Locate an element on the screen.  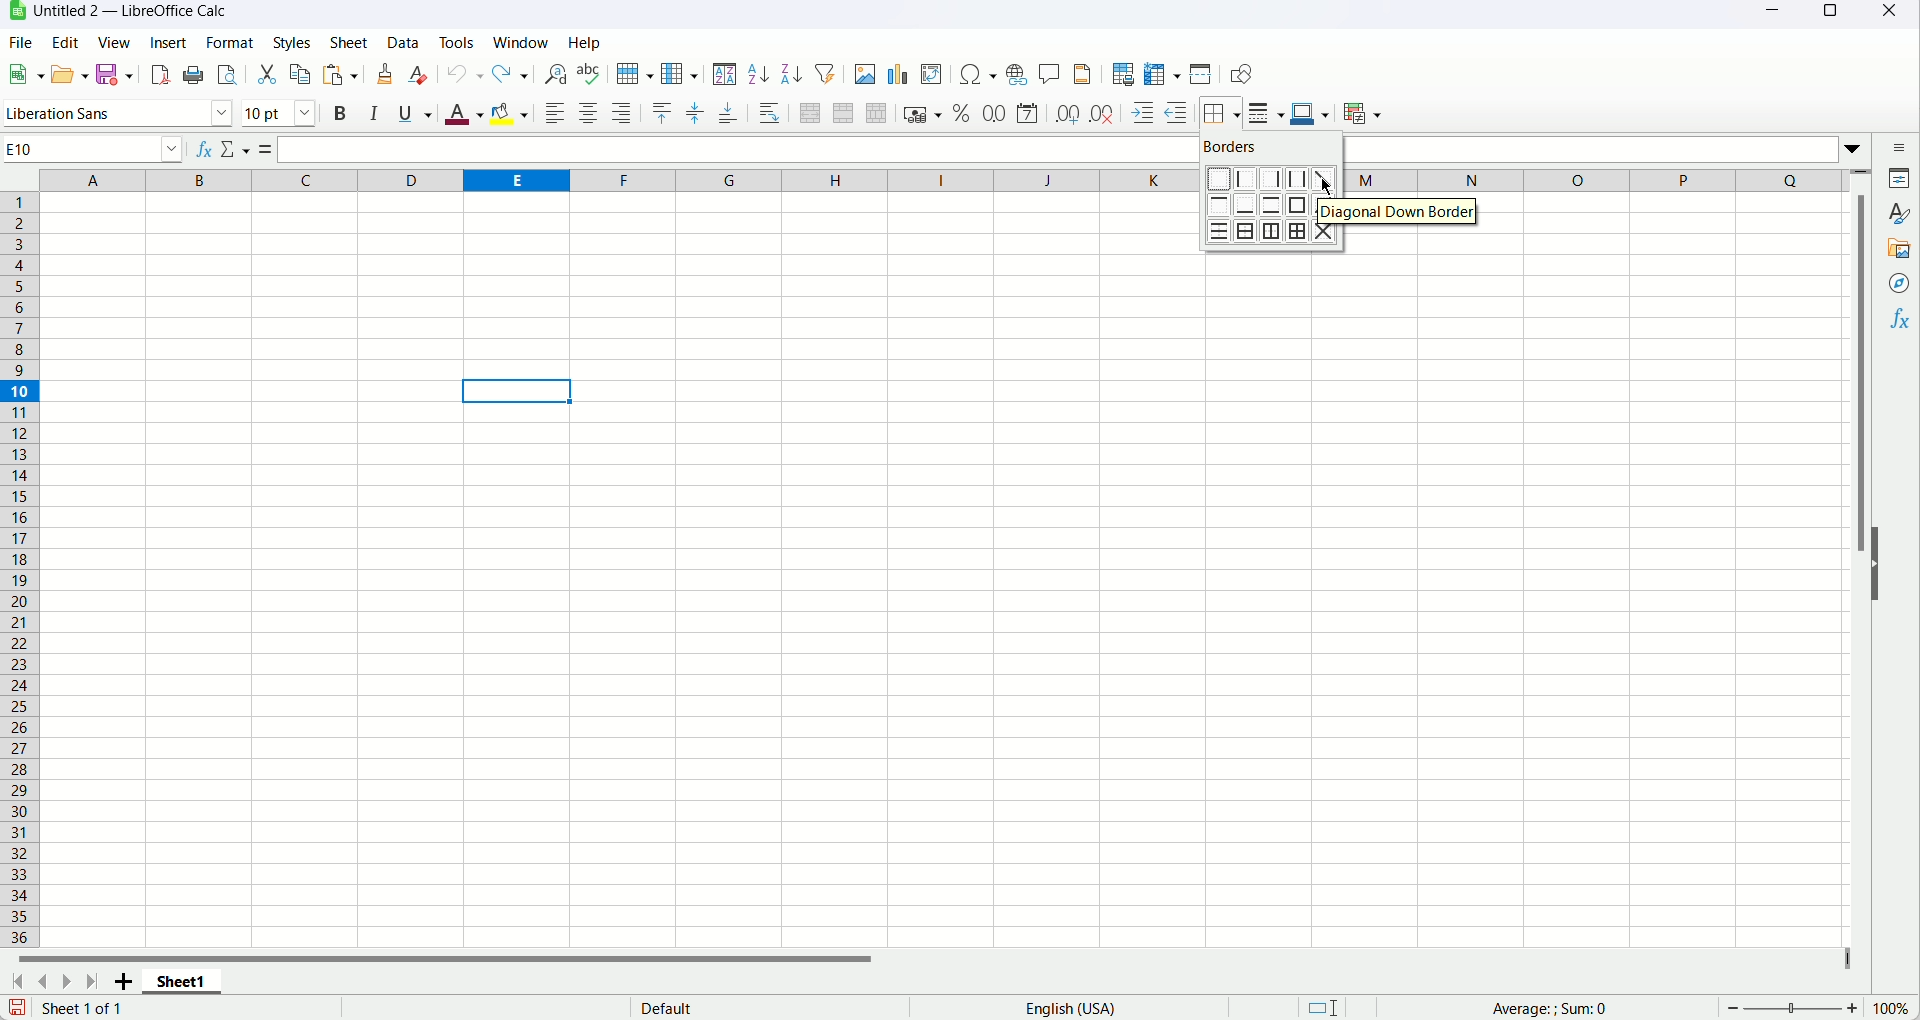
Sheet is located at coordinates (352, 43).